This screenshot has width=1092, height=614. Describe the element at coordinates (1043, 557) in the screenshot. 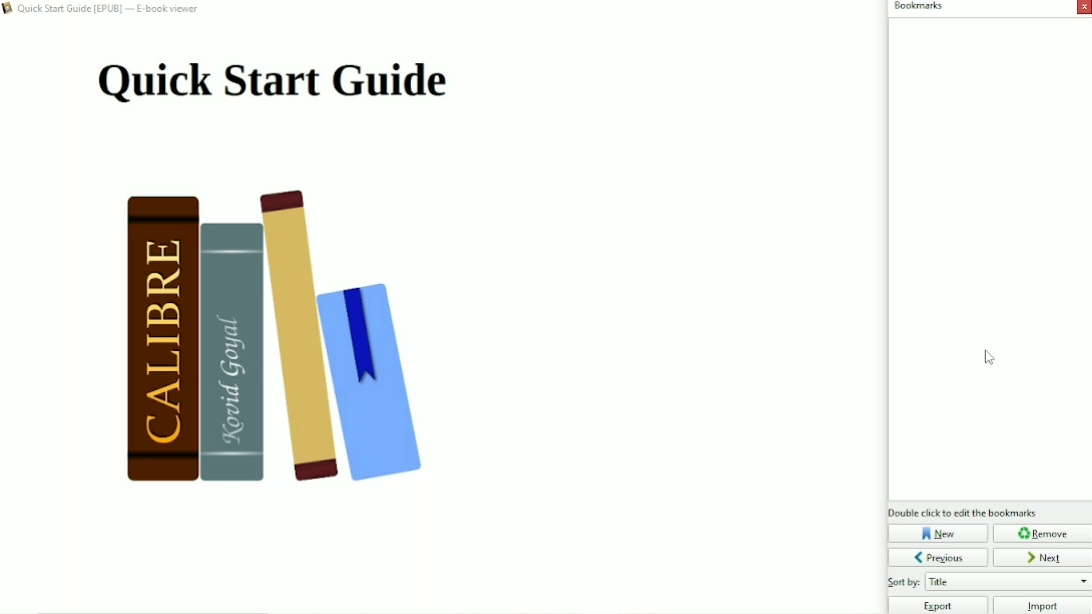

I see `Next` at that location.